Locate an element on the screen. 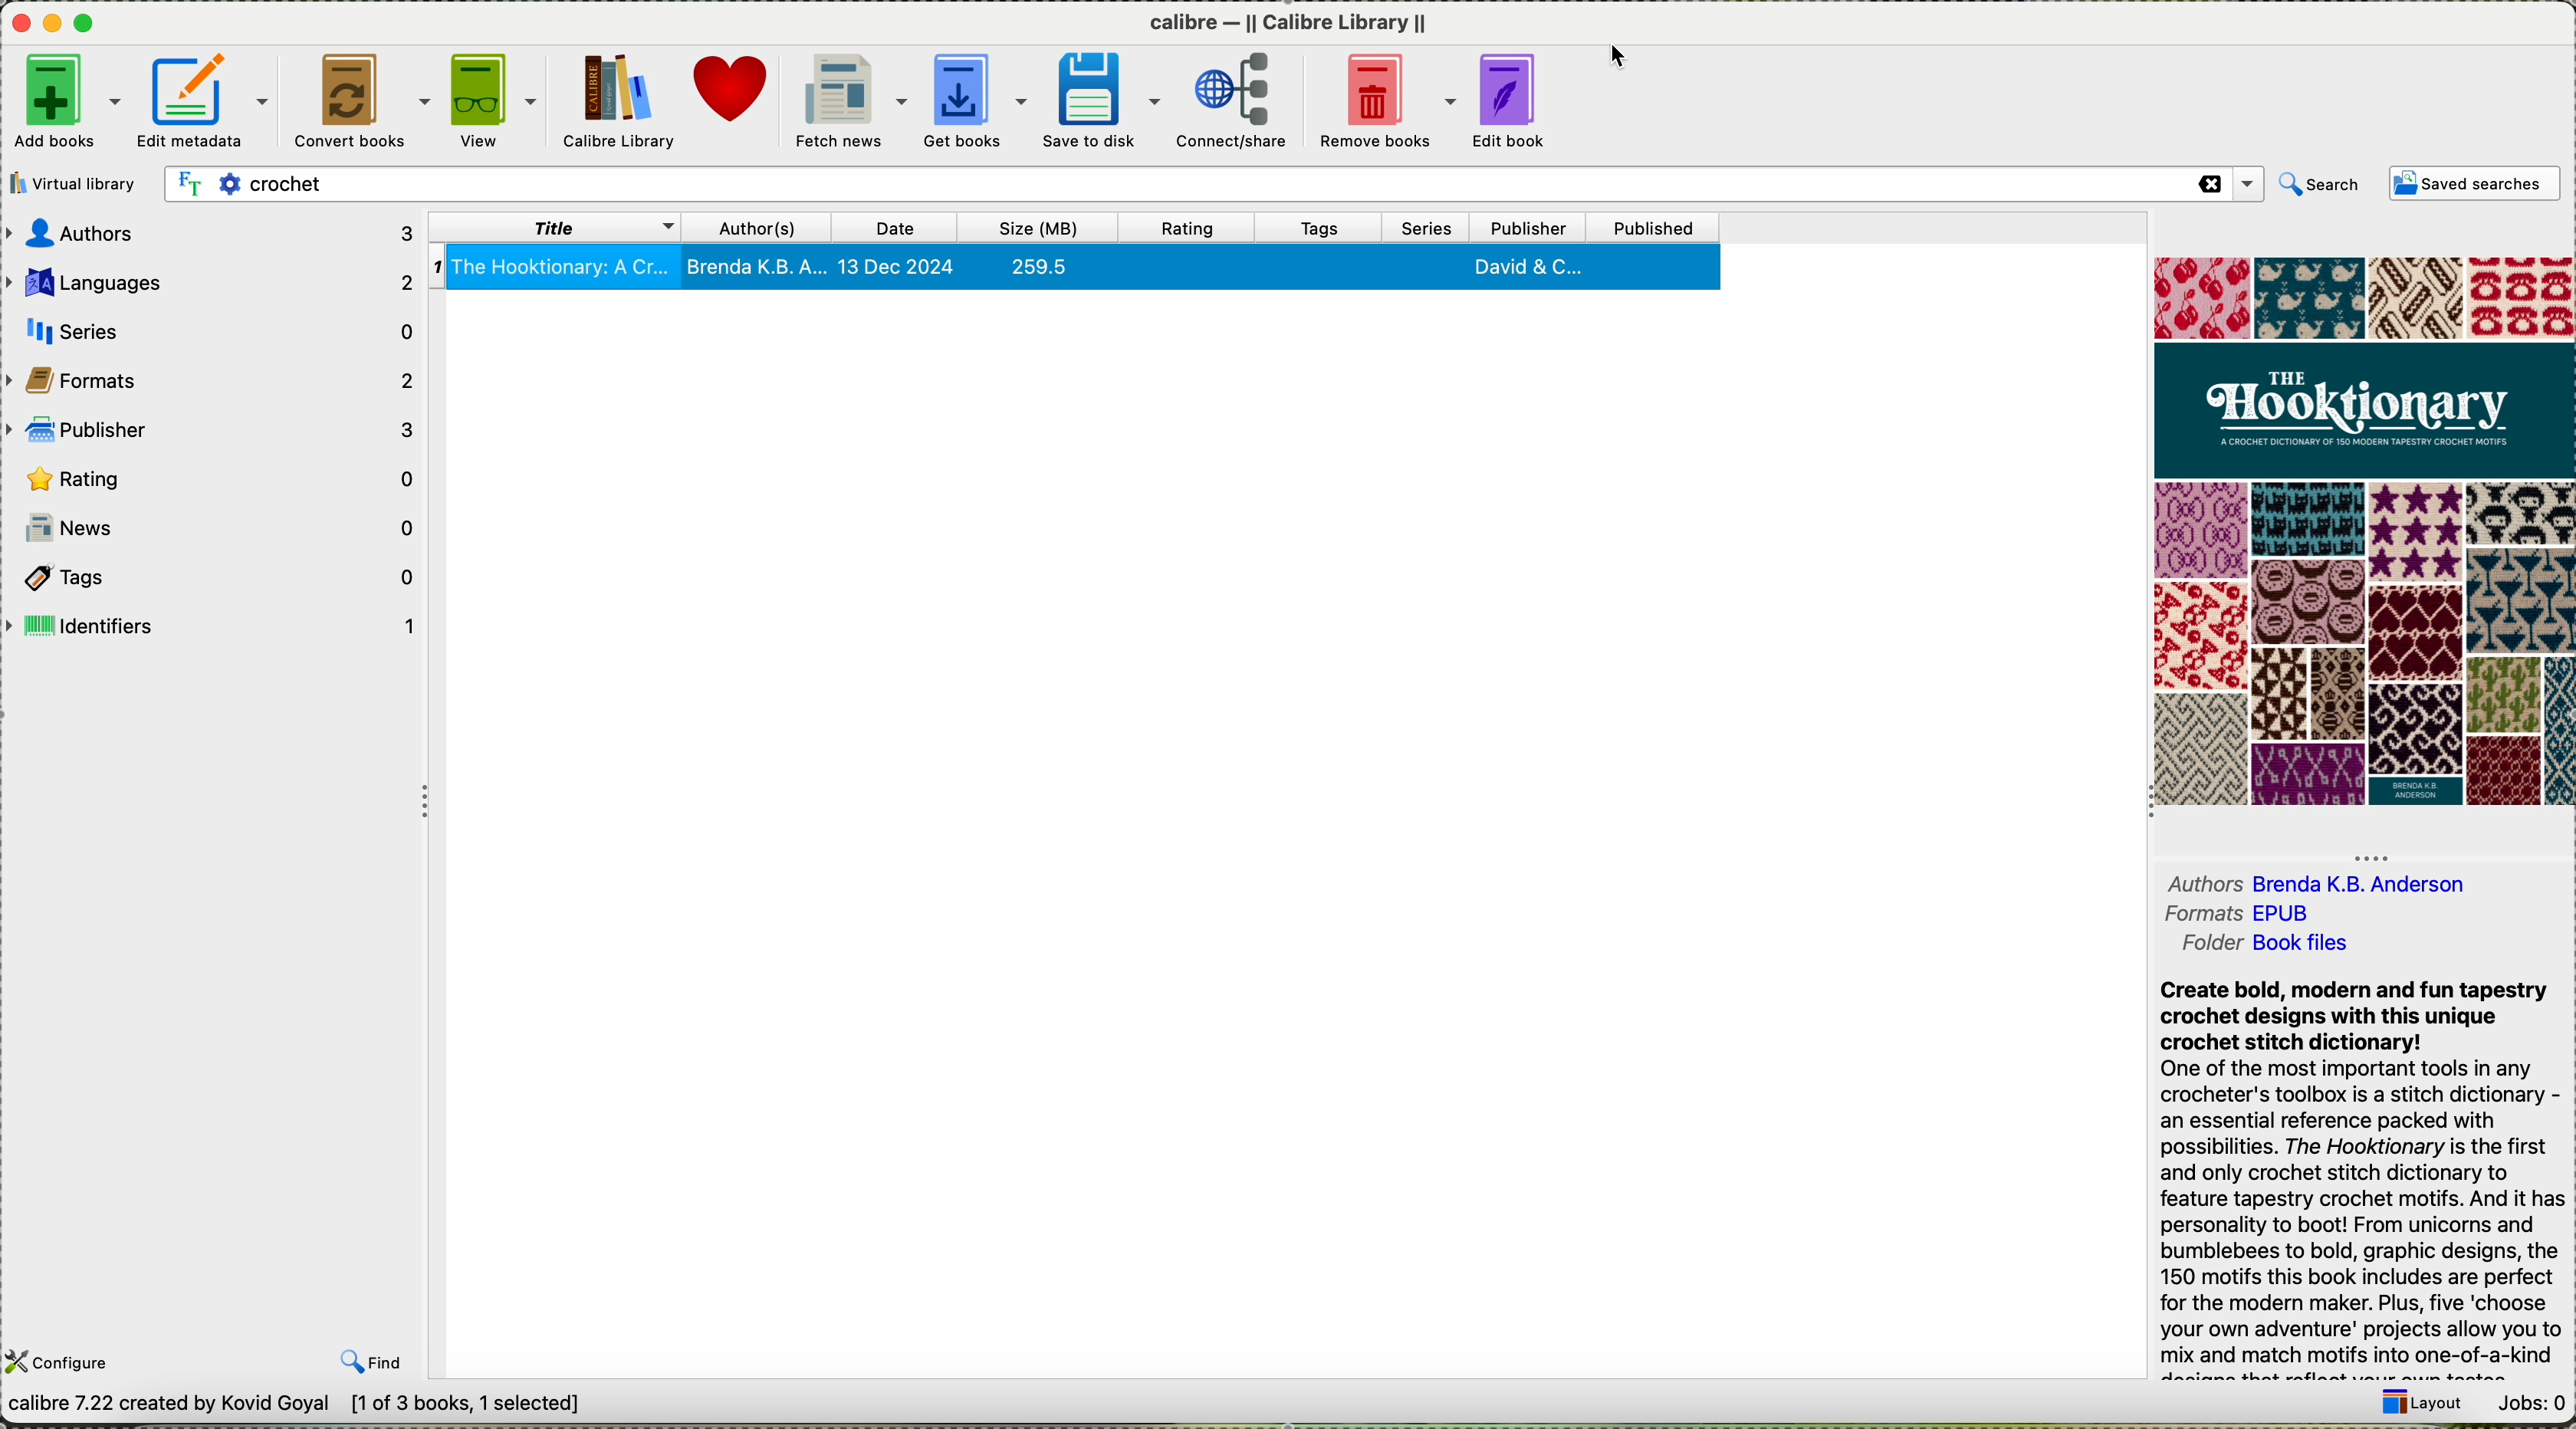 The width and height of the screenshot is (2576, 1429). series is located at coordinates (1433, 227).